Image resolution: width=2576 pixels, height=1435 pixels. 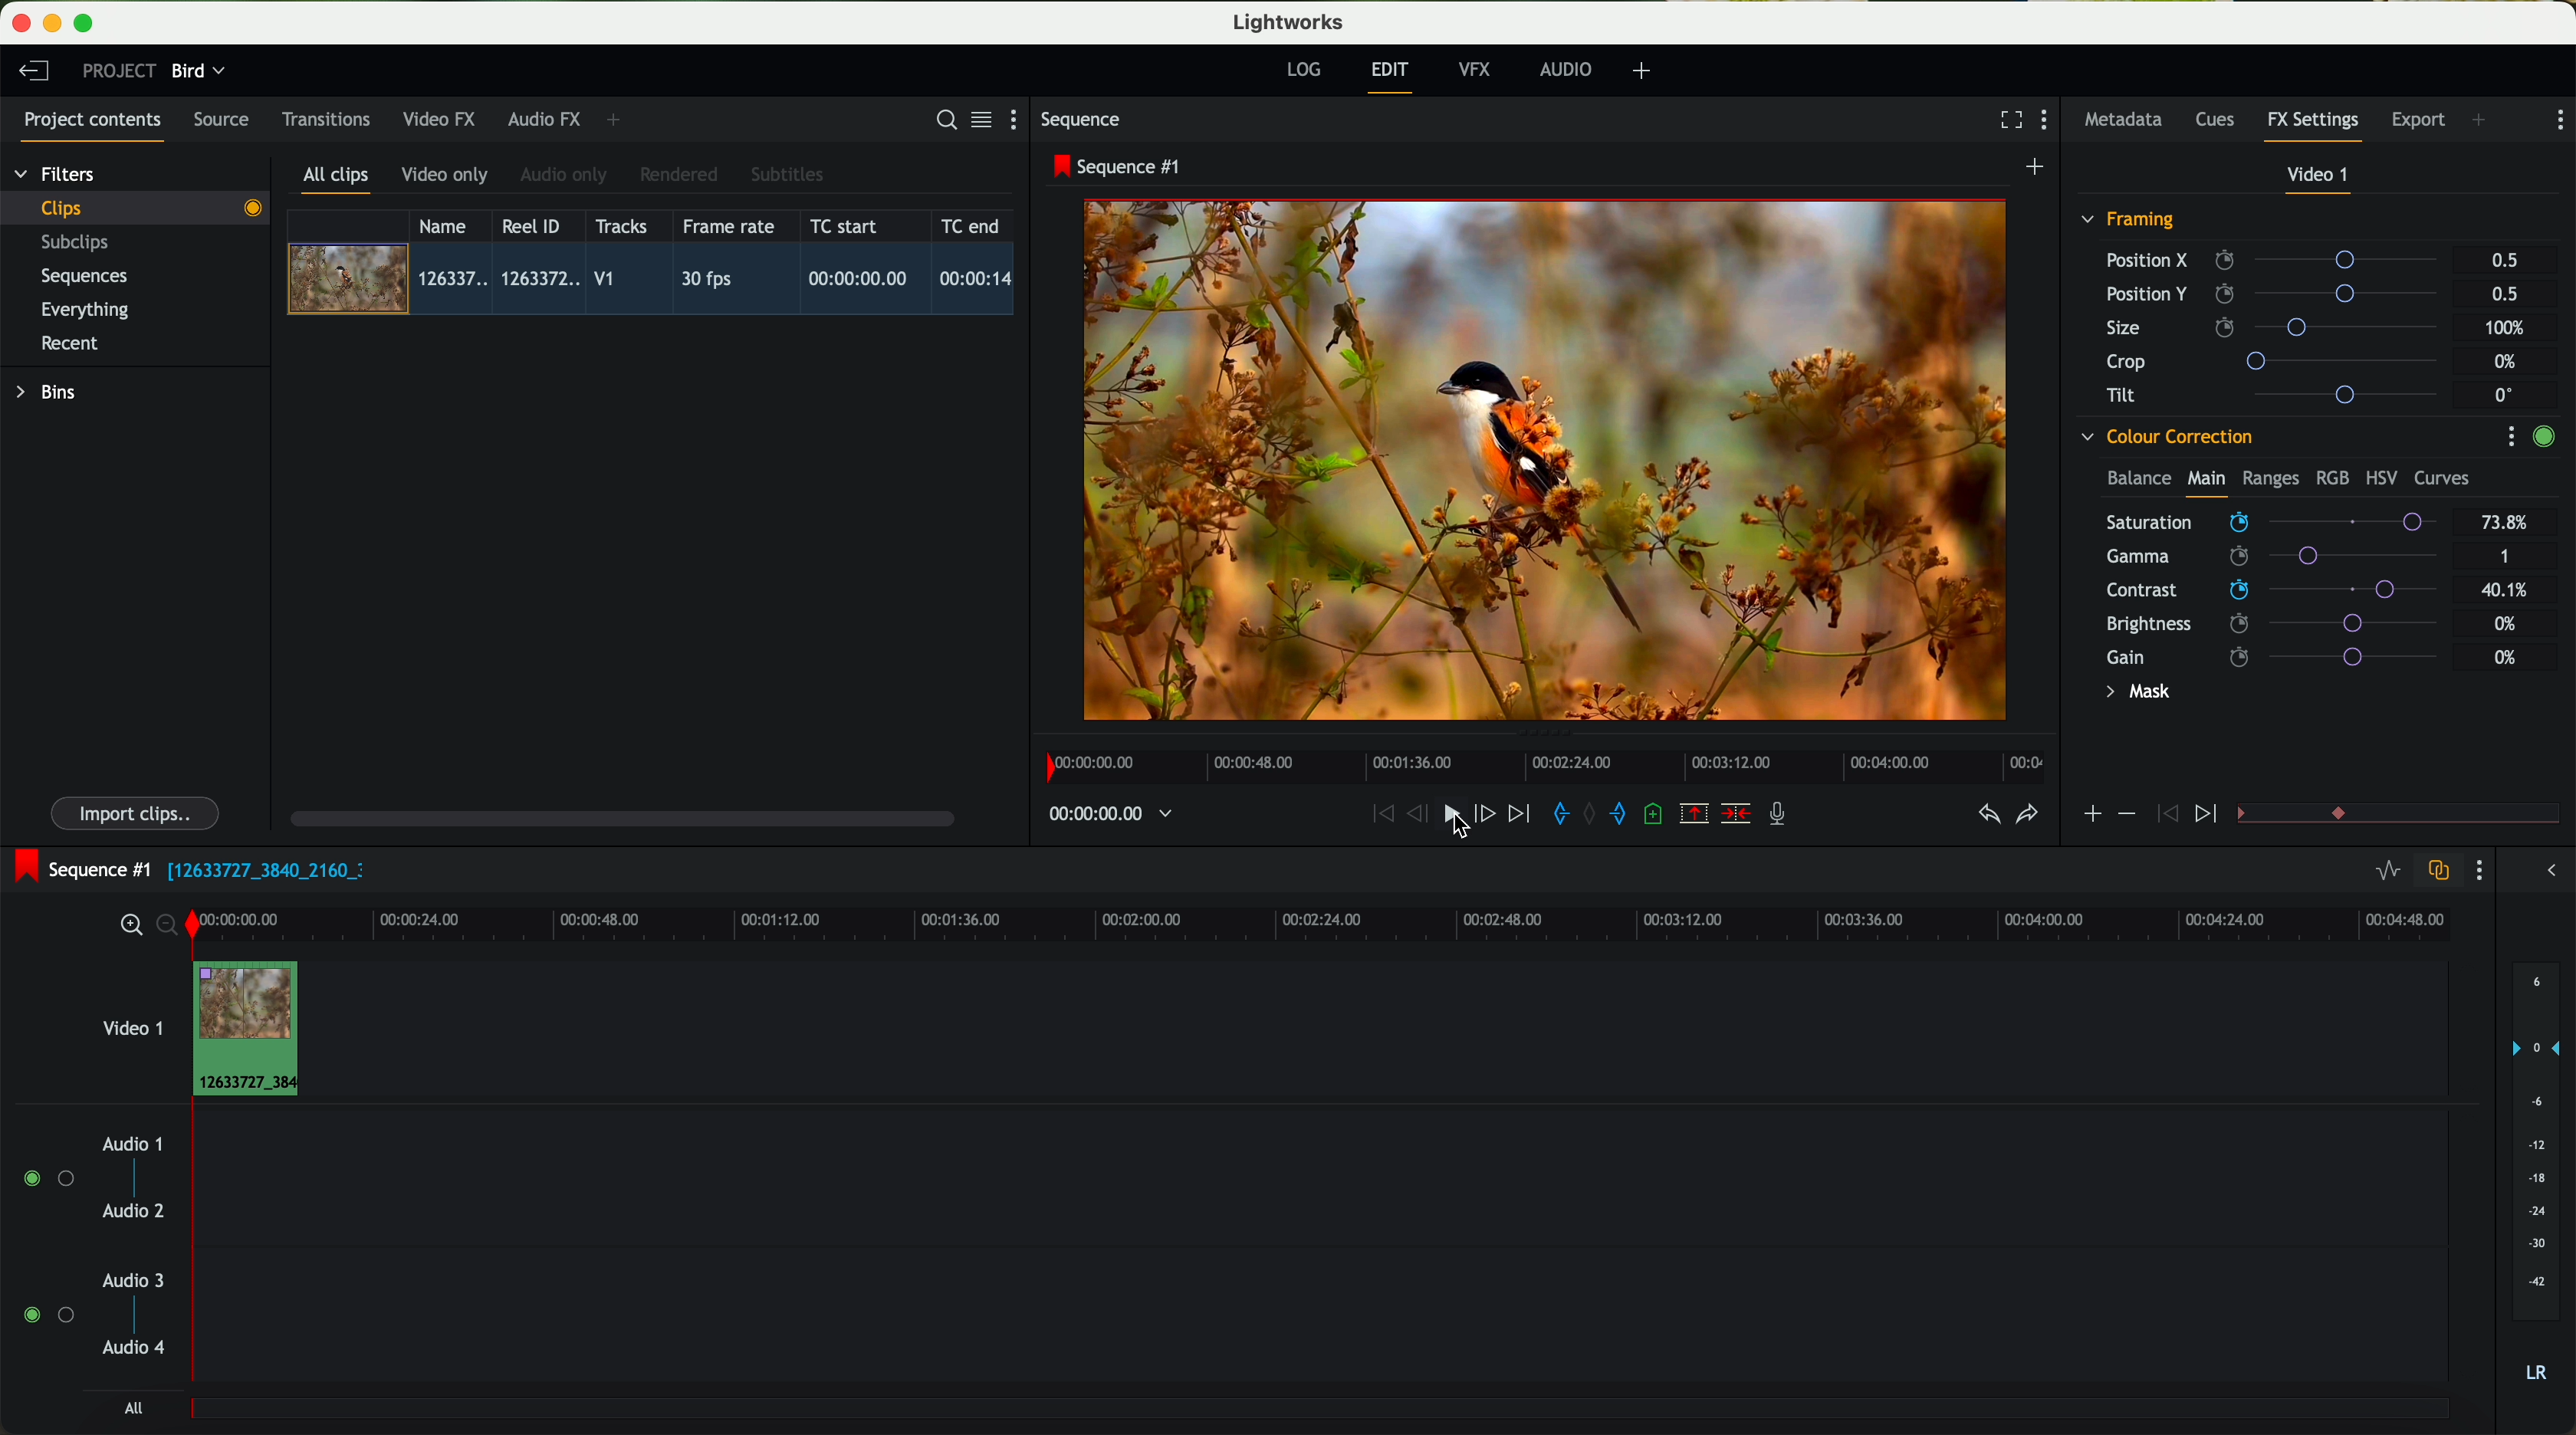 What do you see at coordinates (221, 121) in the screenshot?
I see `source` at bounding box center [221, 121].